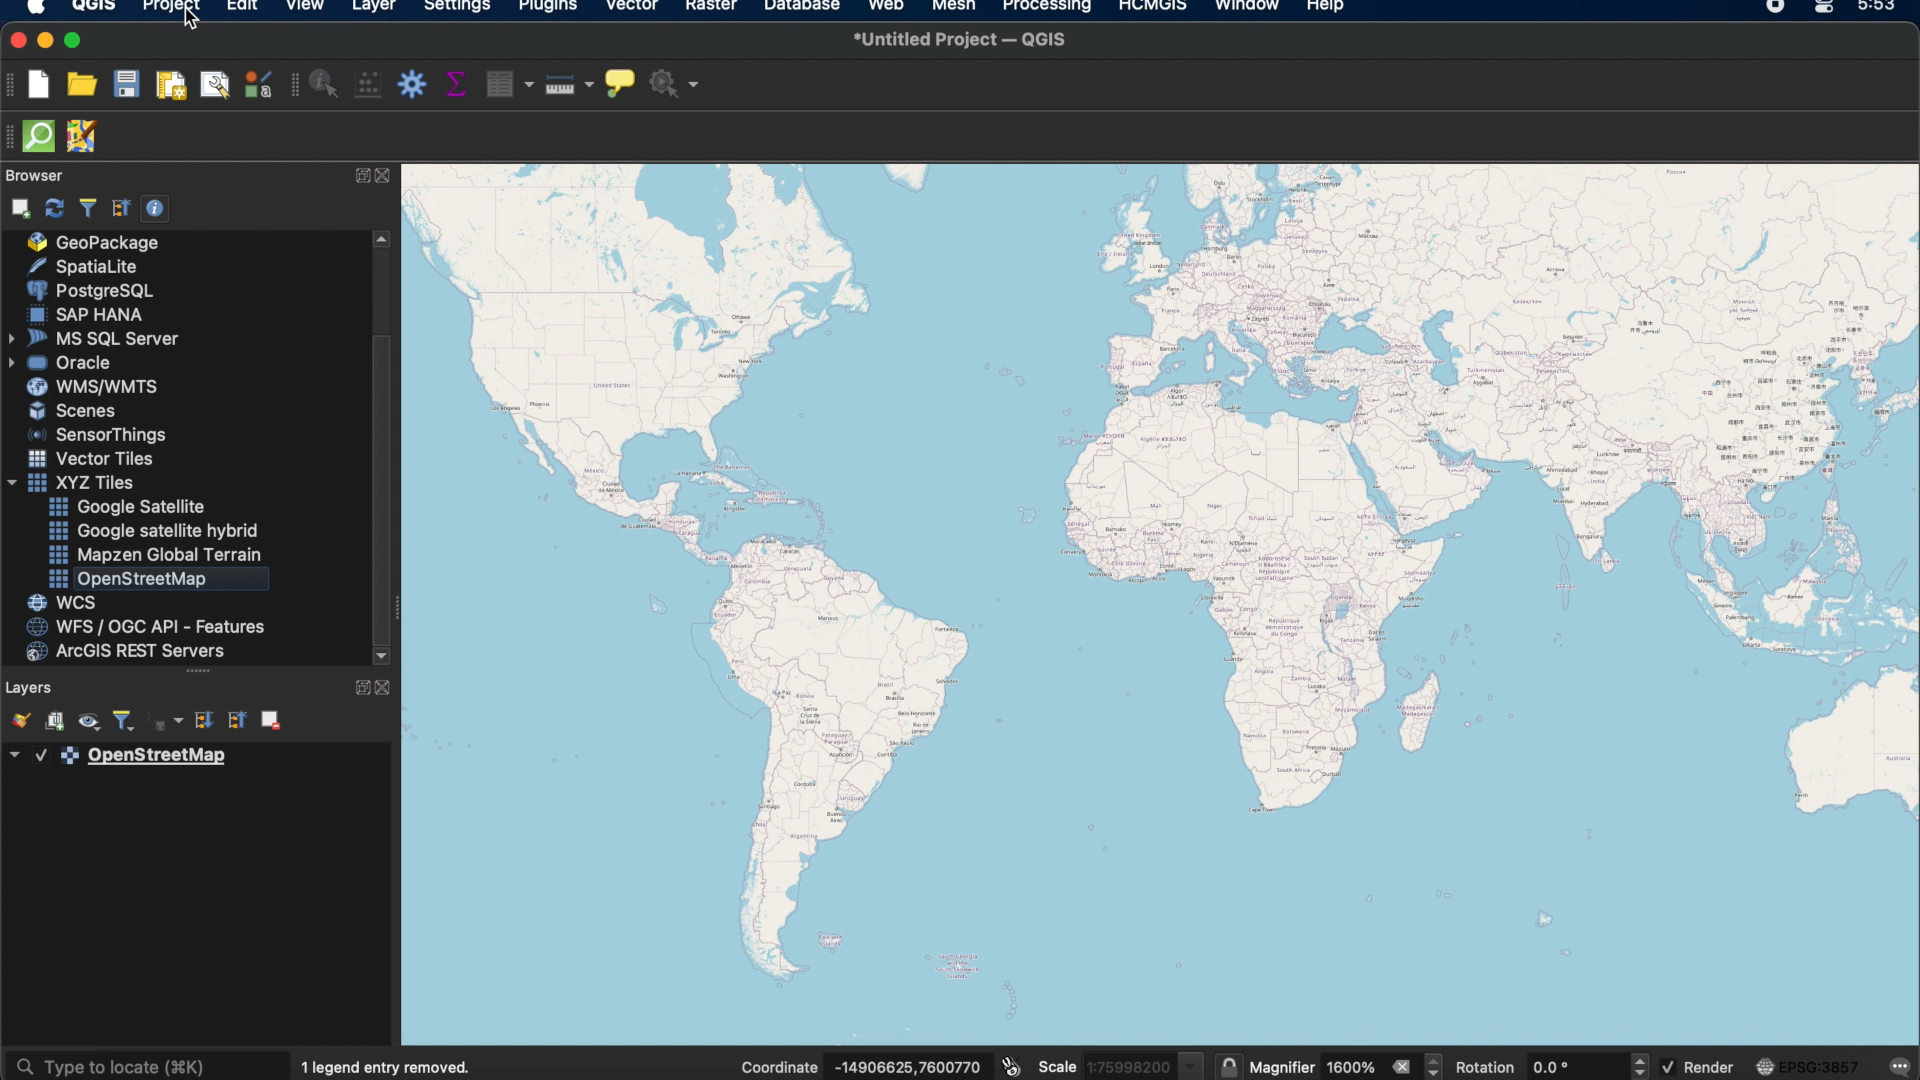 The image size is (1920, 1080). Describe the element at coordinates (99, 314) in the screenshot. I see `sap hana` at that location.